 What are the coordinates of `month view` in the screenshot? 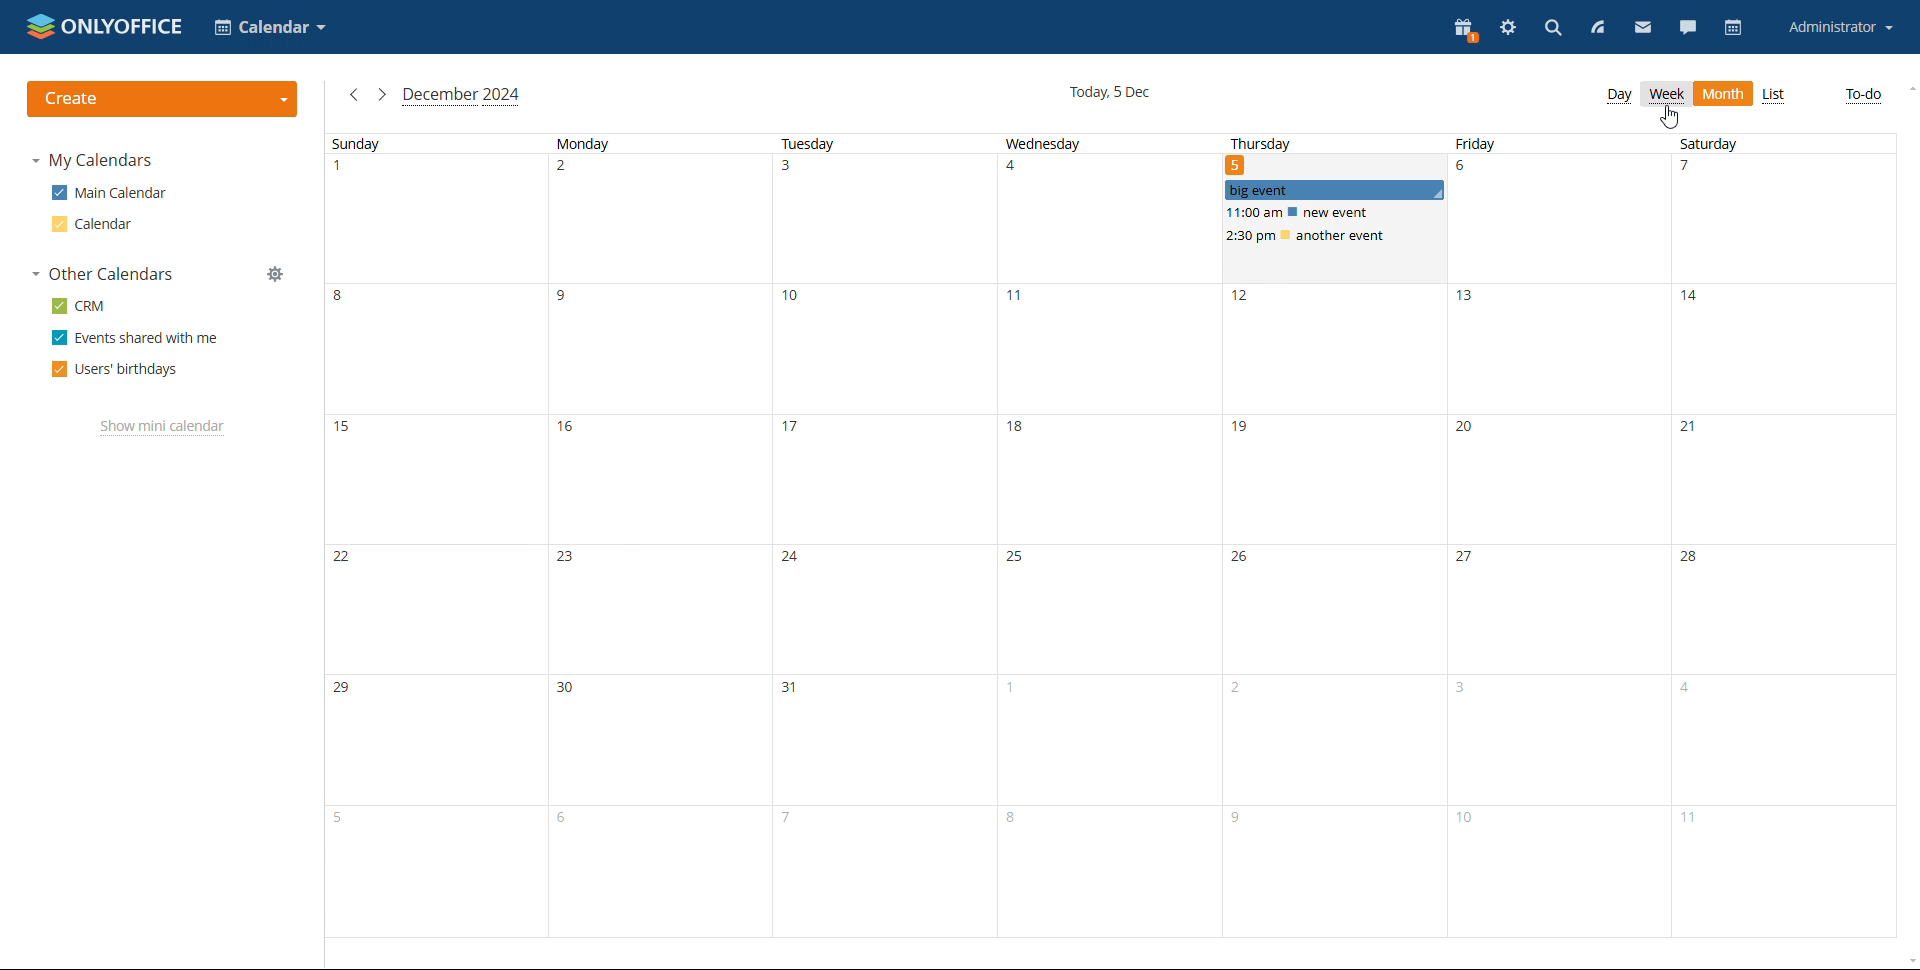 It's located at (1724, 94).